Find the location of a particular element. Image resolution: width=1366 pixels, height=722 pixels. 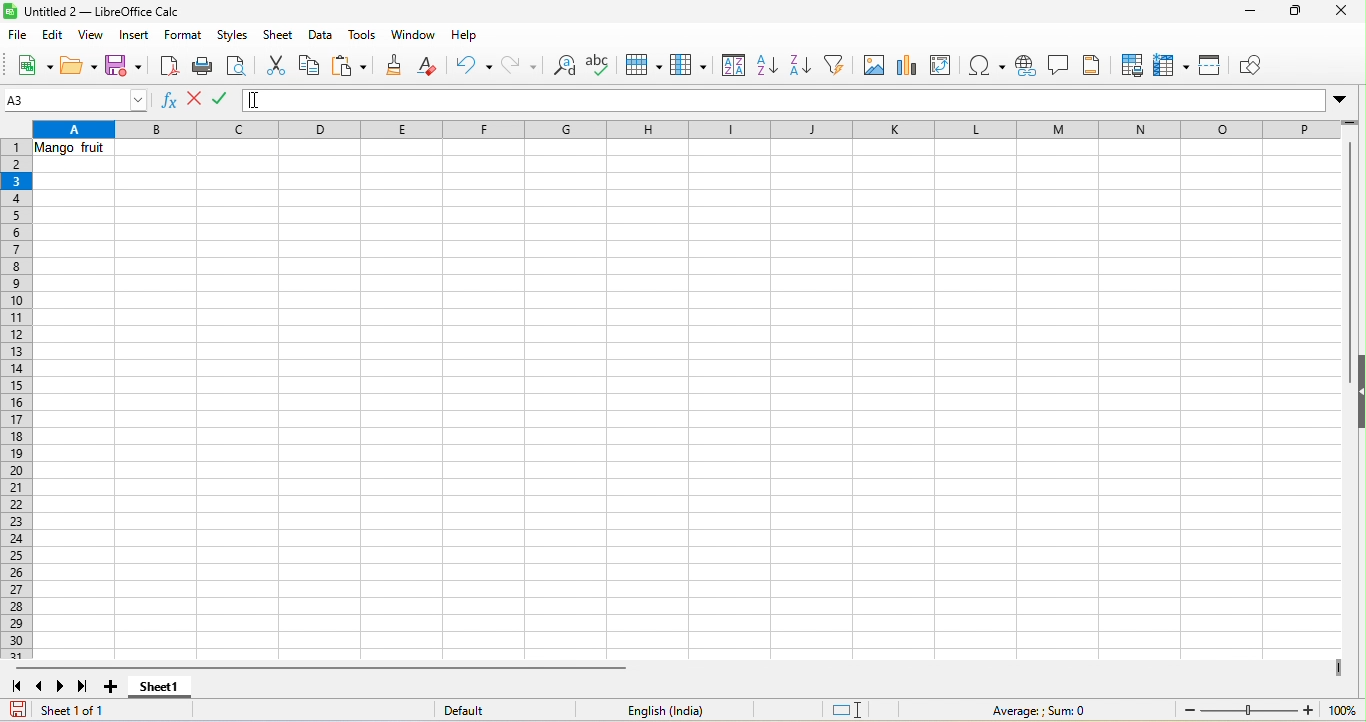

tools is located at coordinates (364, 35).